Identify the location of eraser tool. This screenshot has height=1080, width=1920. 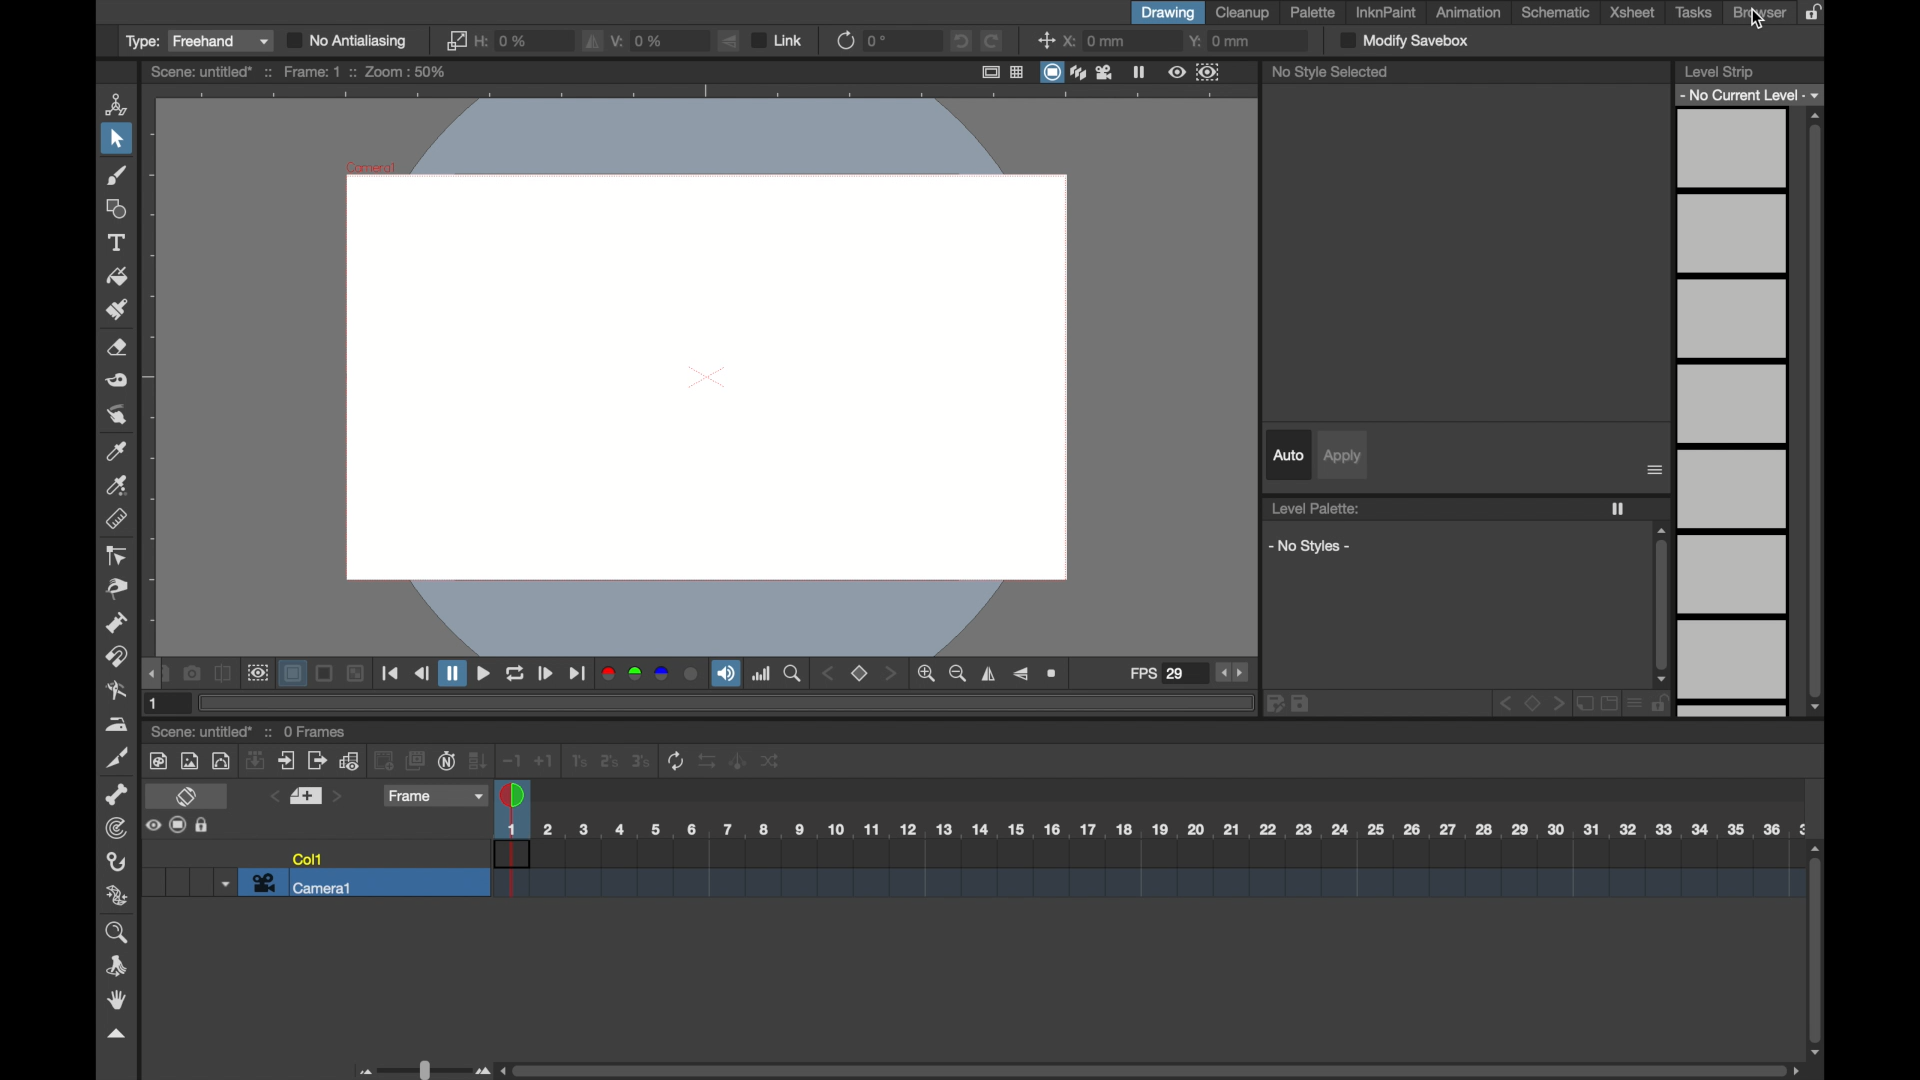
(119, 347).